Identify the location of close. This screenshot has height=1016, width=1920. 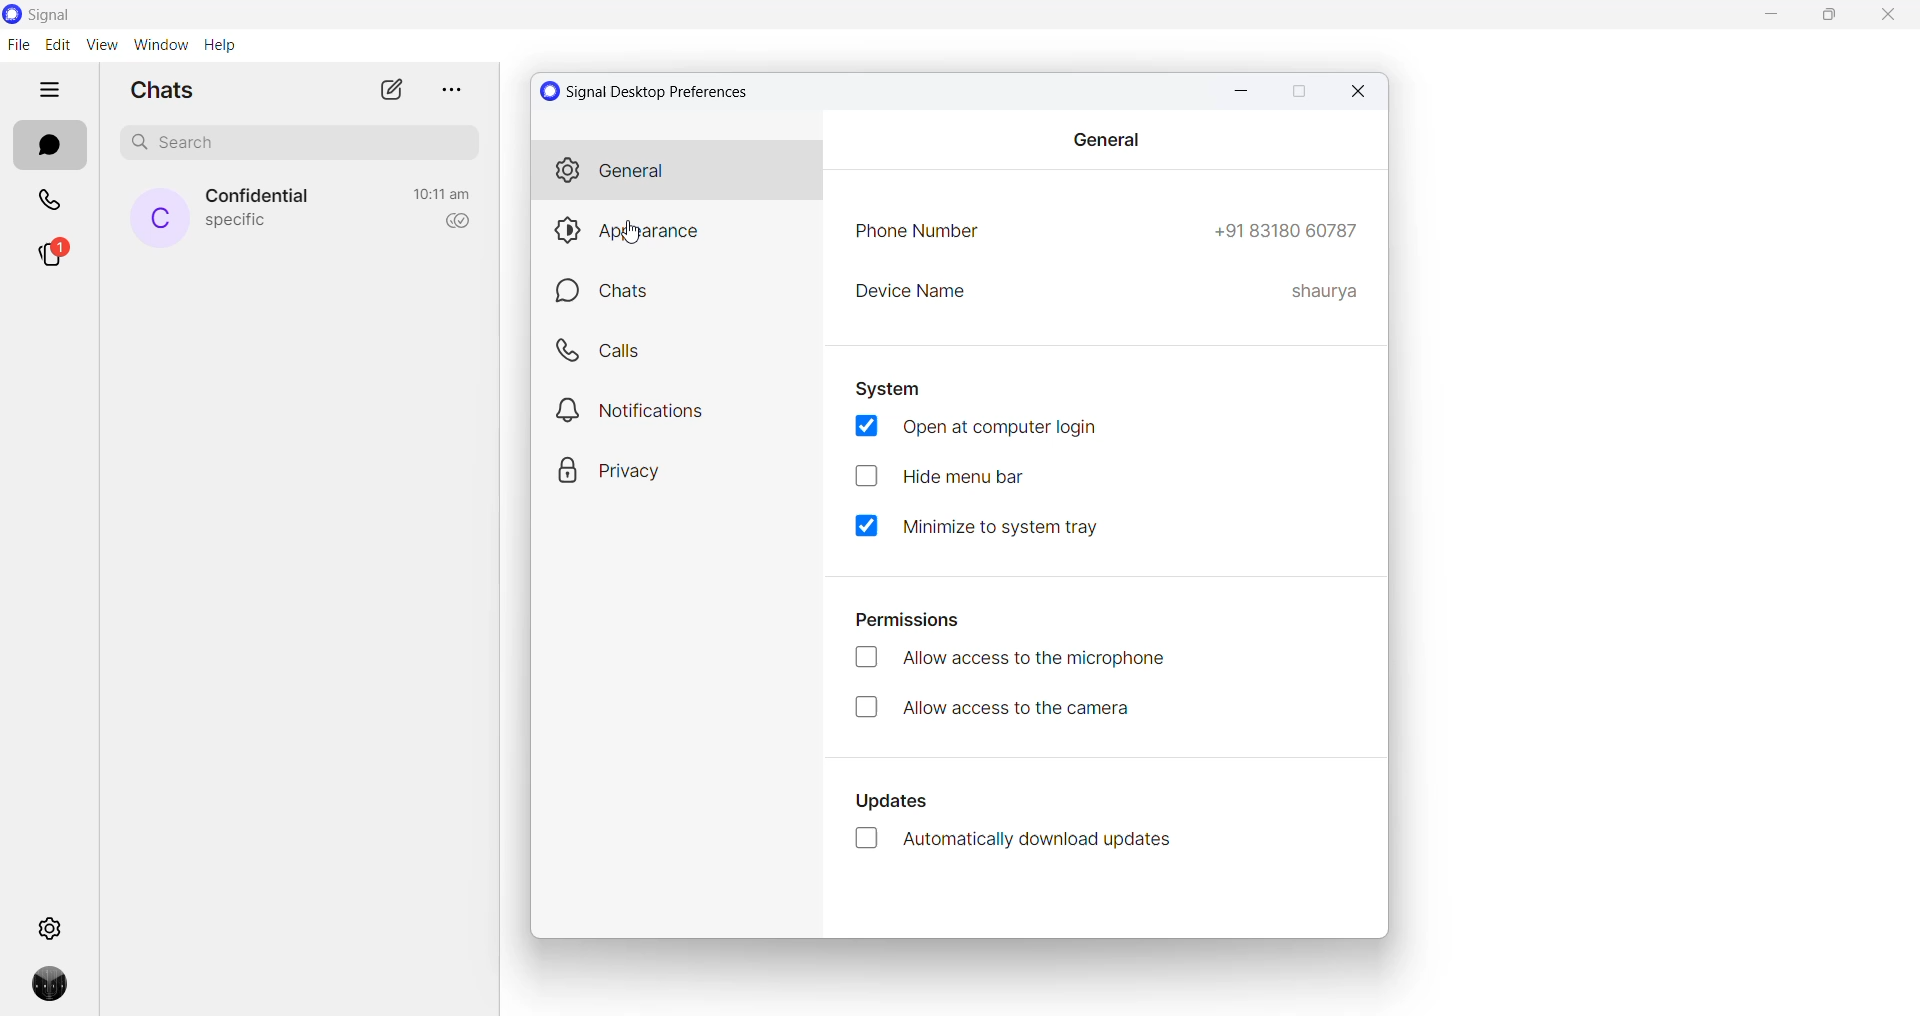
(1360, 91).